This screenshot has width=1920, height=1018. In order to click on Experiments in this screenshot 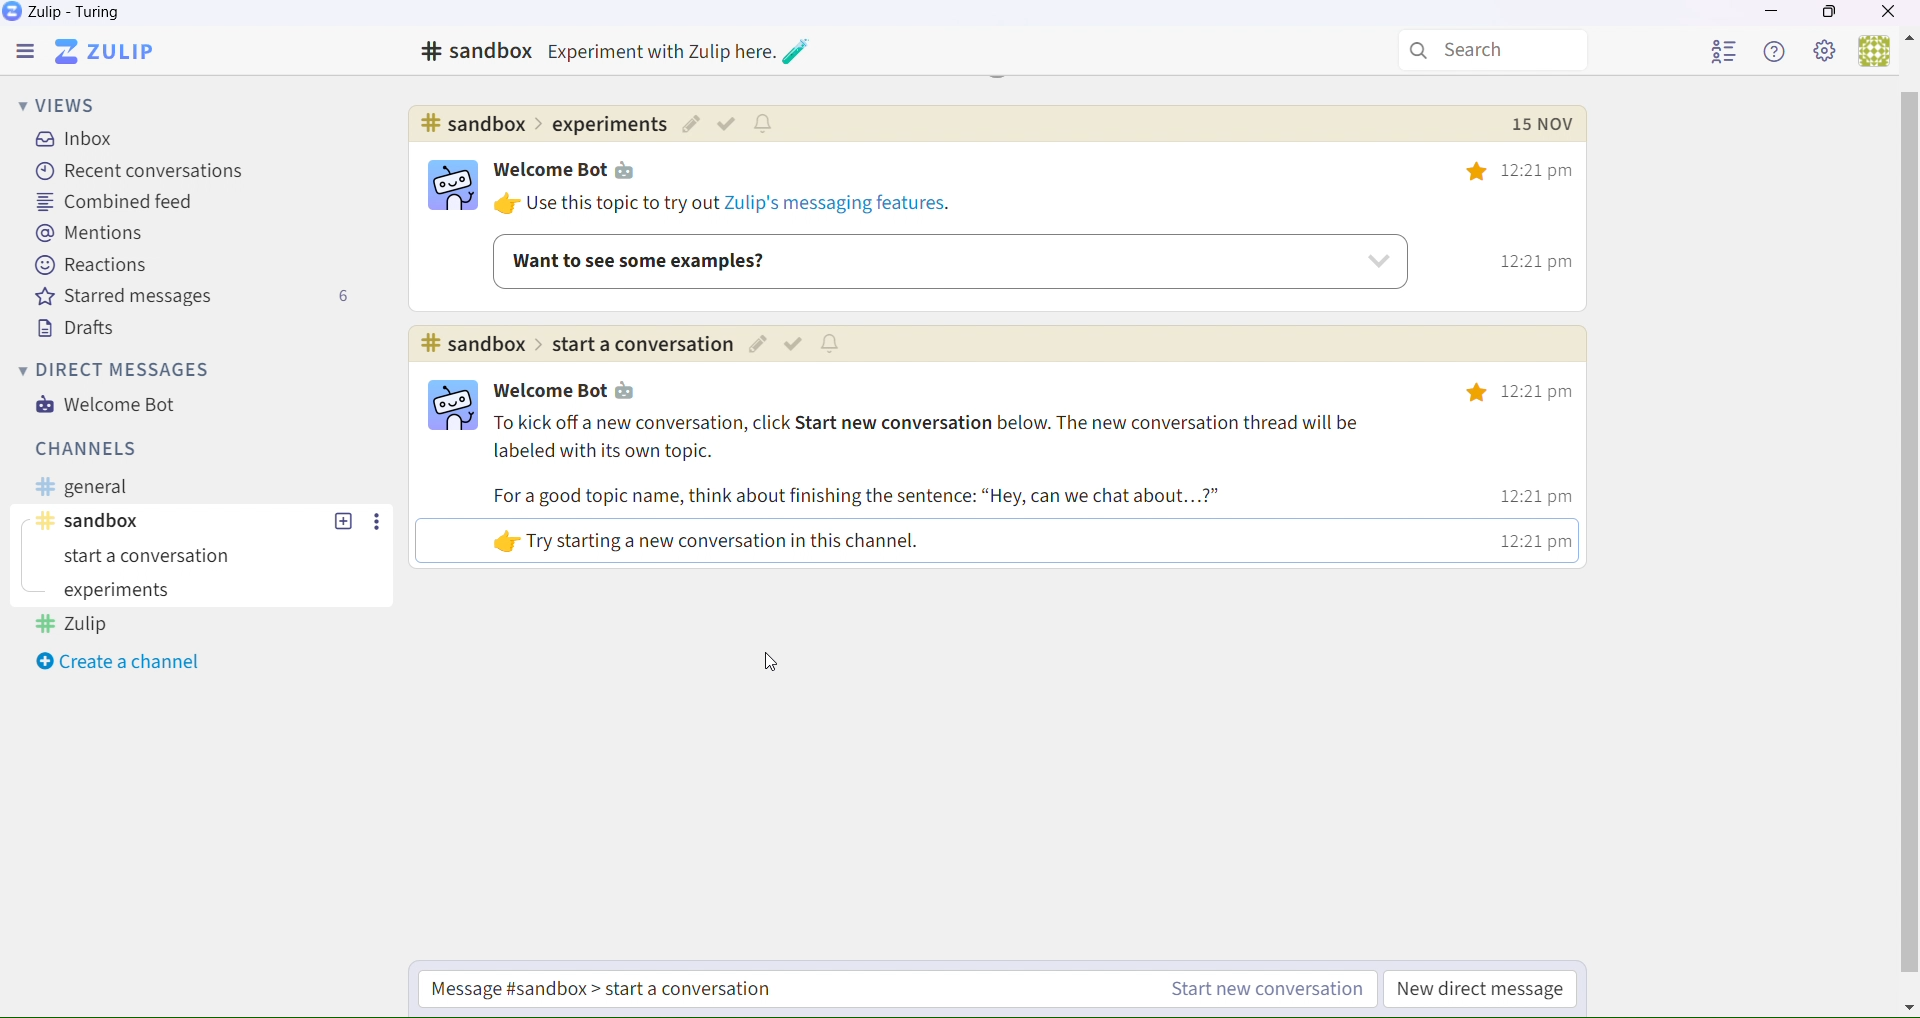, I will do `click(120, 591)`.